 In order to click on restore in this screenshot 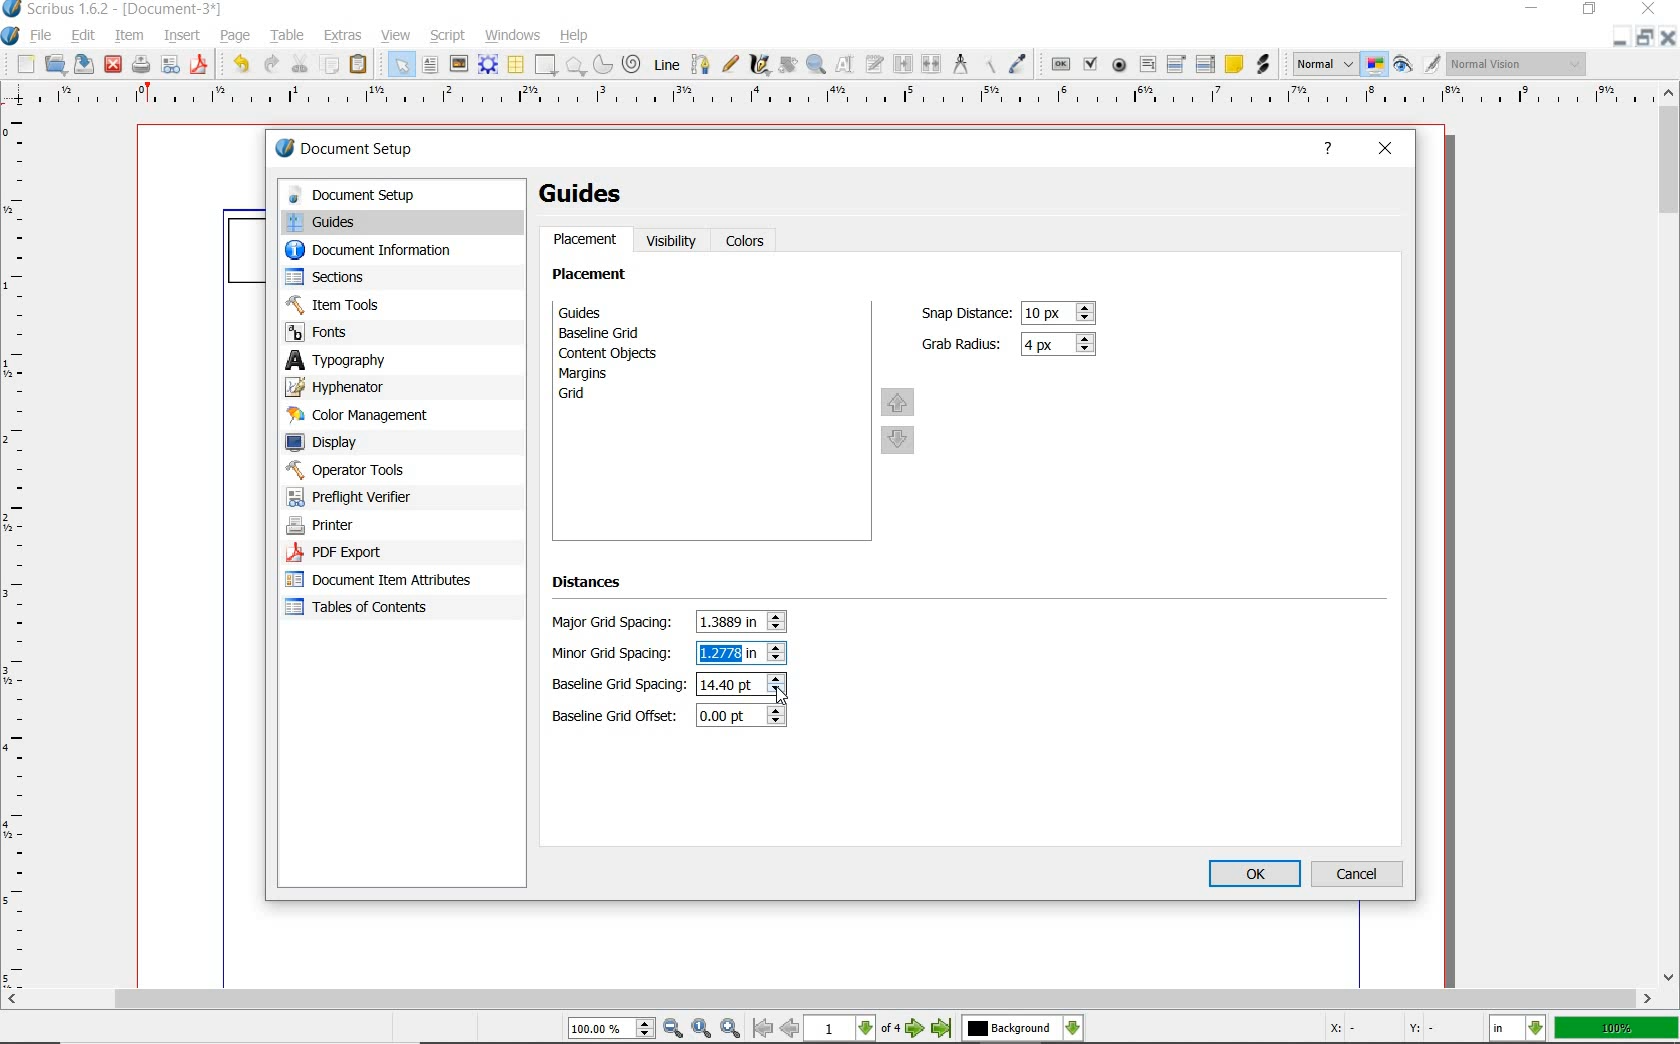, I will do `click(1647, 38)`.